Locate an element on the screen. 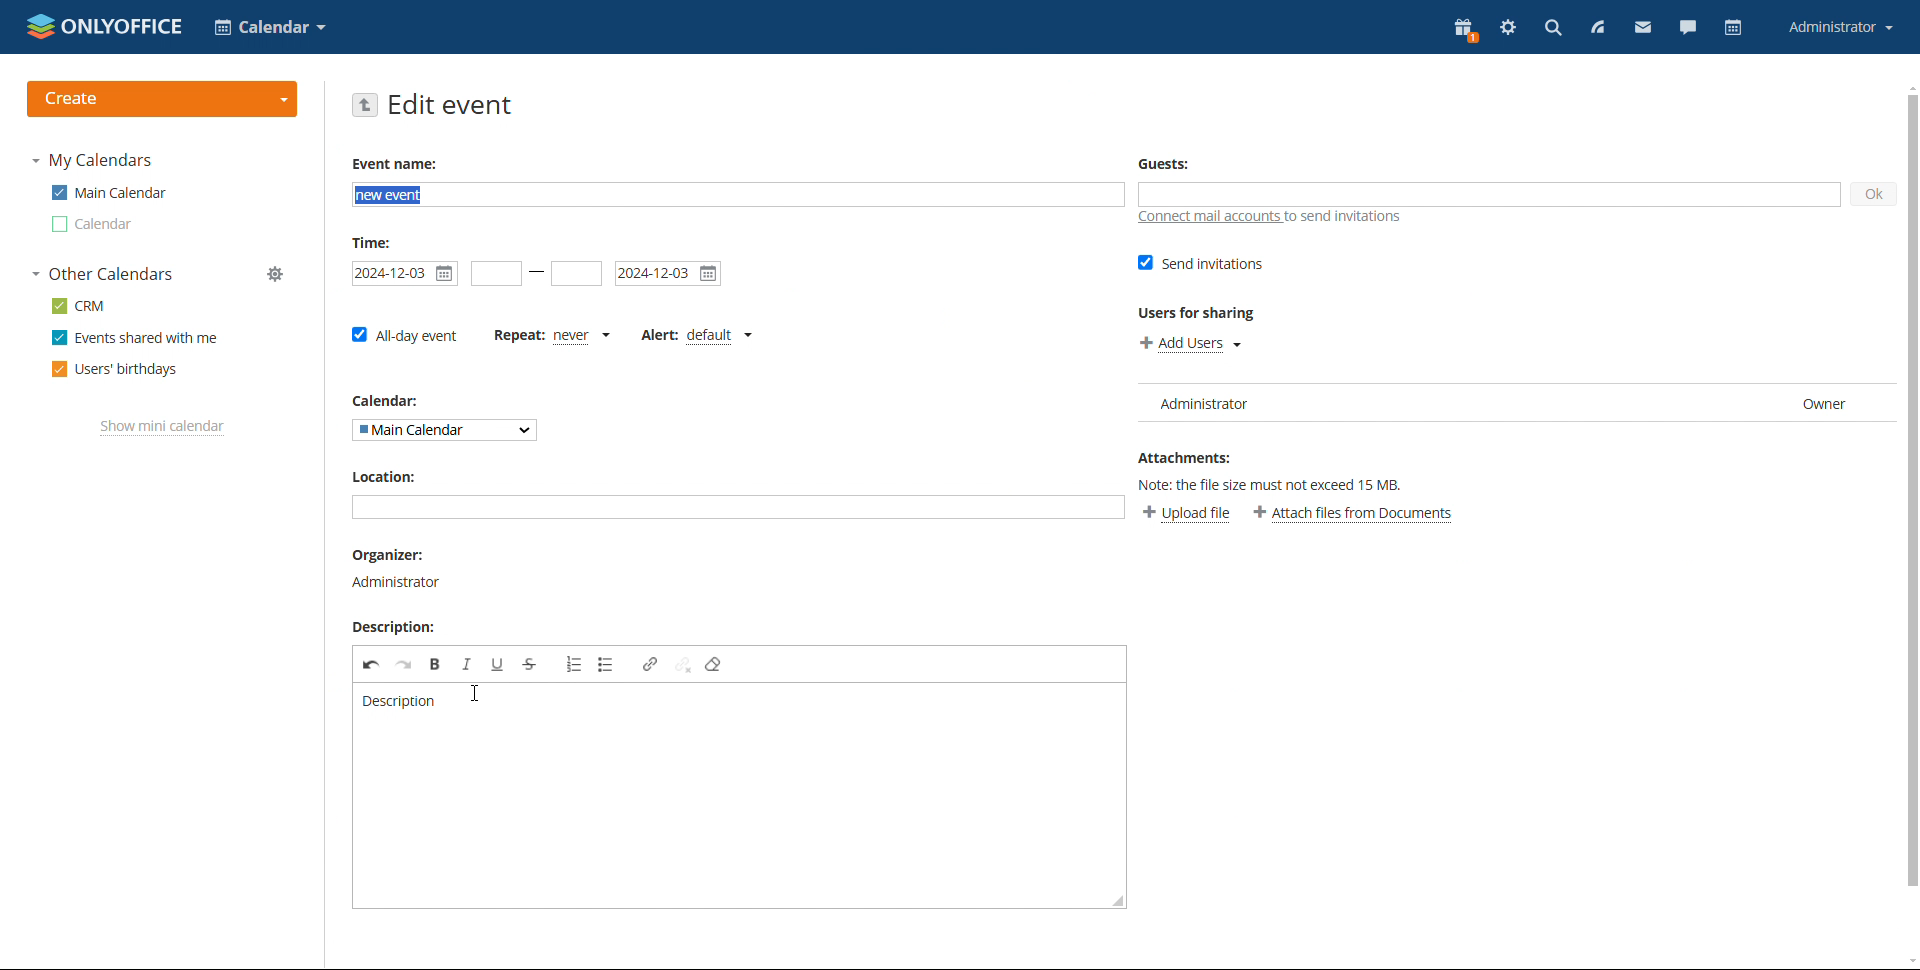 The image size is (1920, 970). search is located at coordinates (1551, 29).